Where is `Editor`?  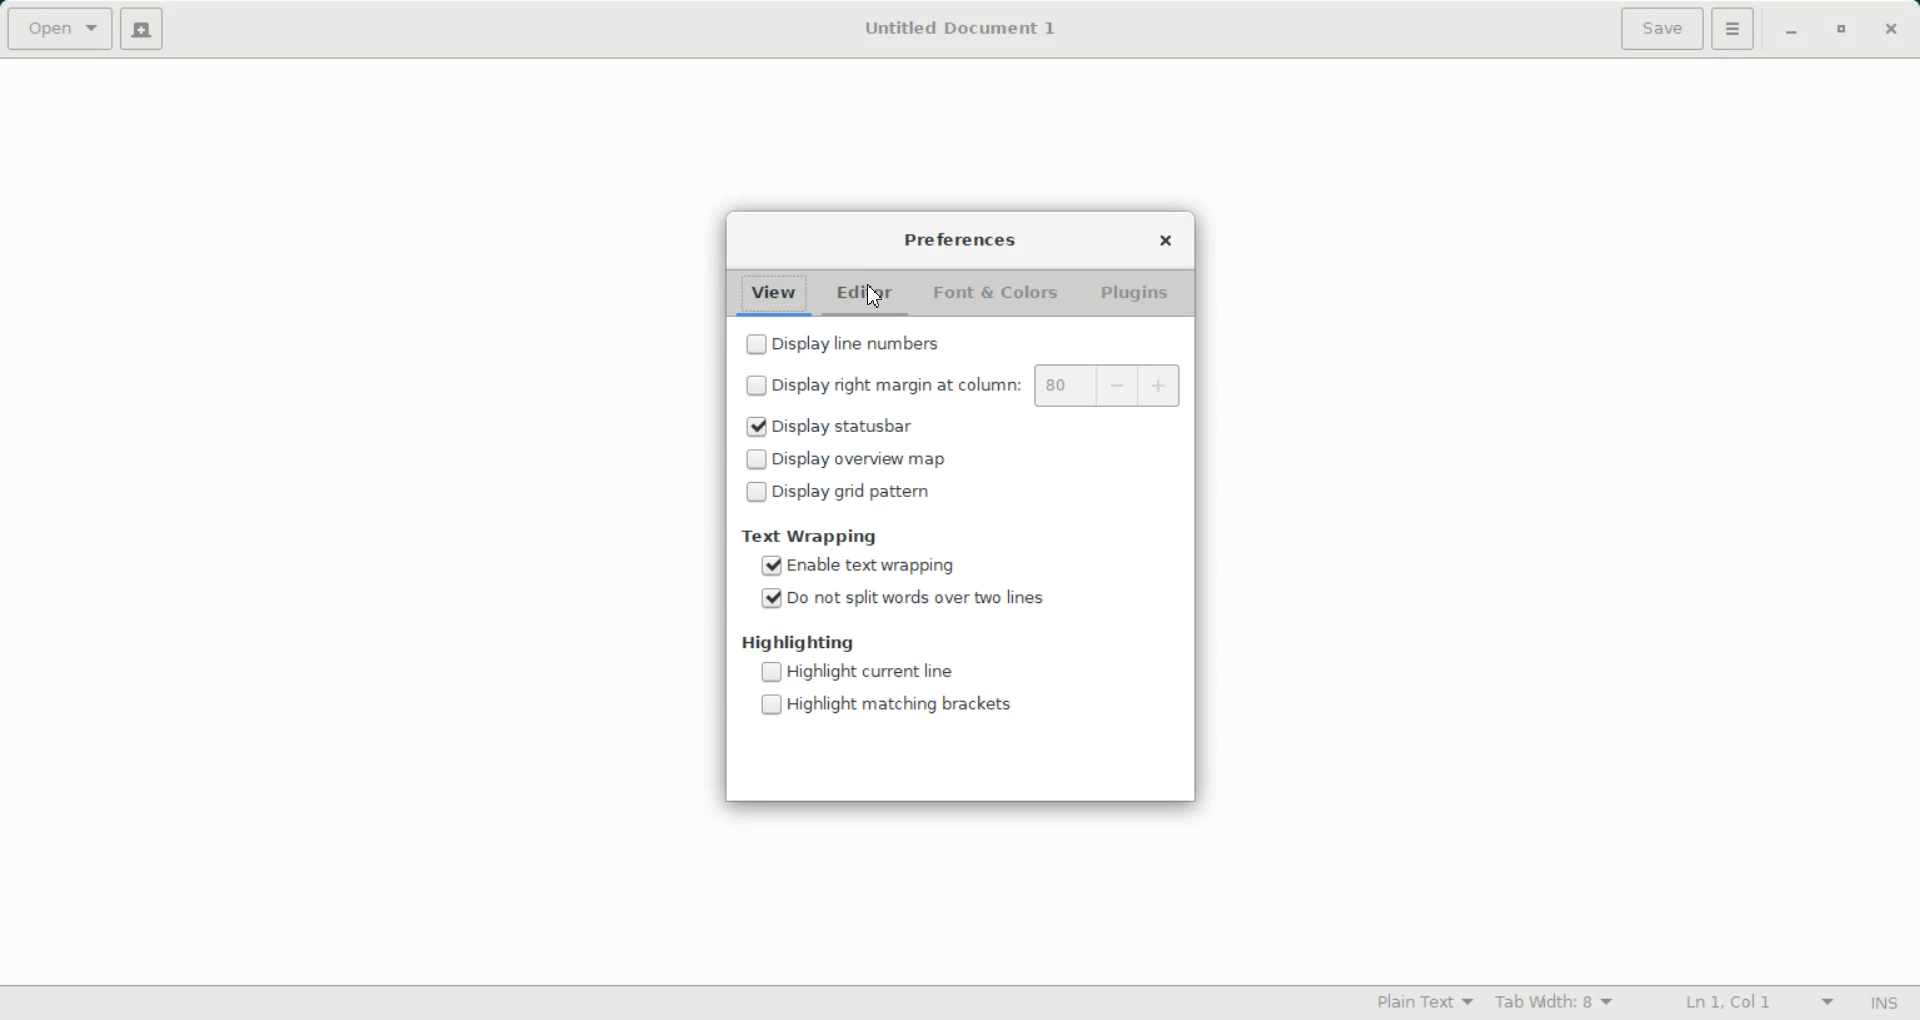 Editor is located at coordinates (867, 294).